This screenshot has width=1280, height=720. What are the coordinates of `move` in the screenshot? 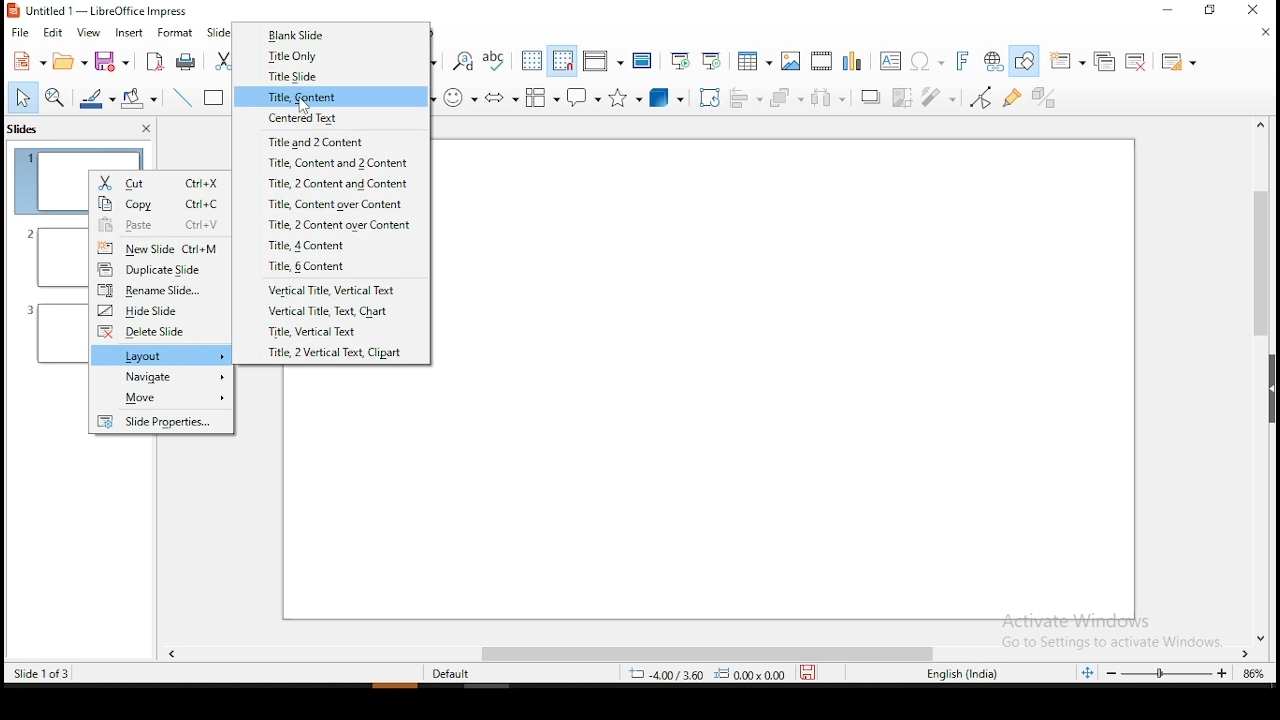 It's located at (162, 400).